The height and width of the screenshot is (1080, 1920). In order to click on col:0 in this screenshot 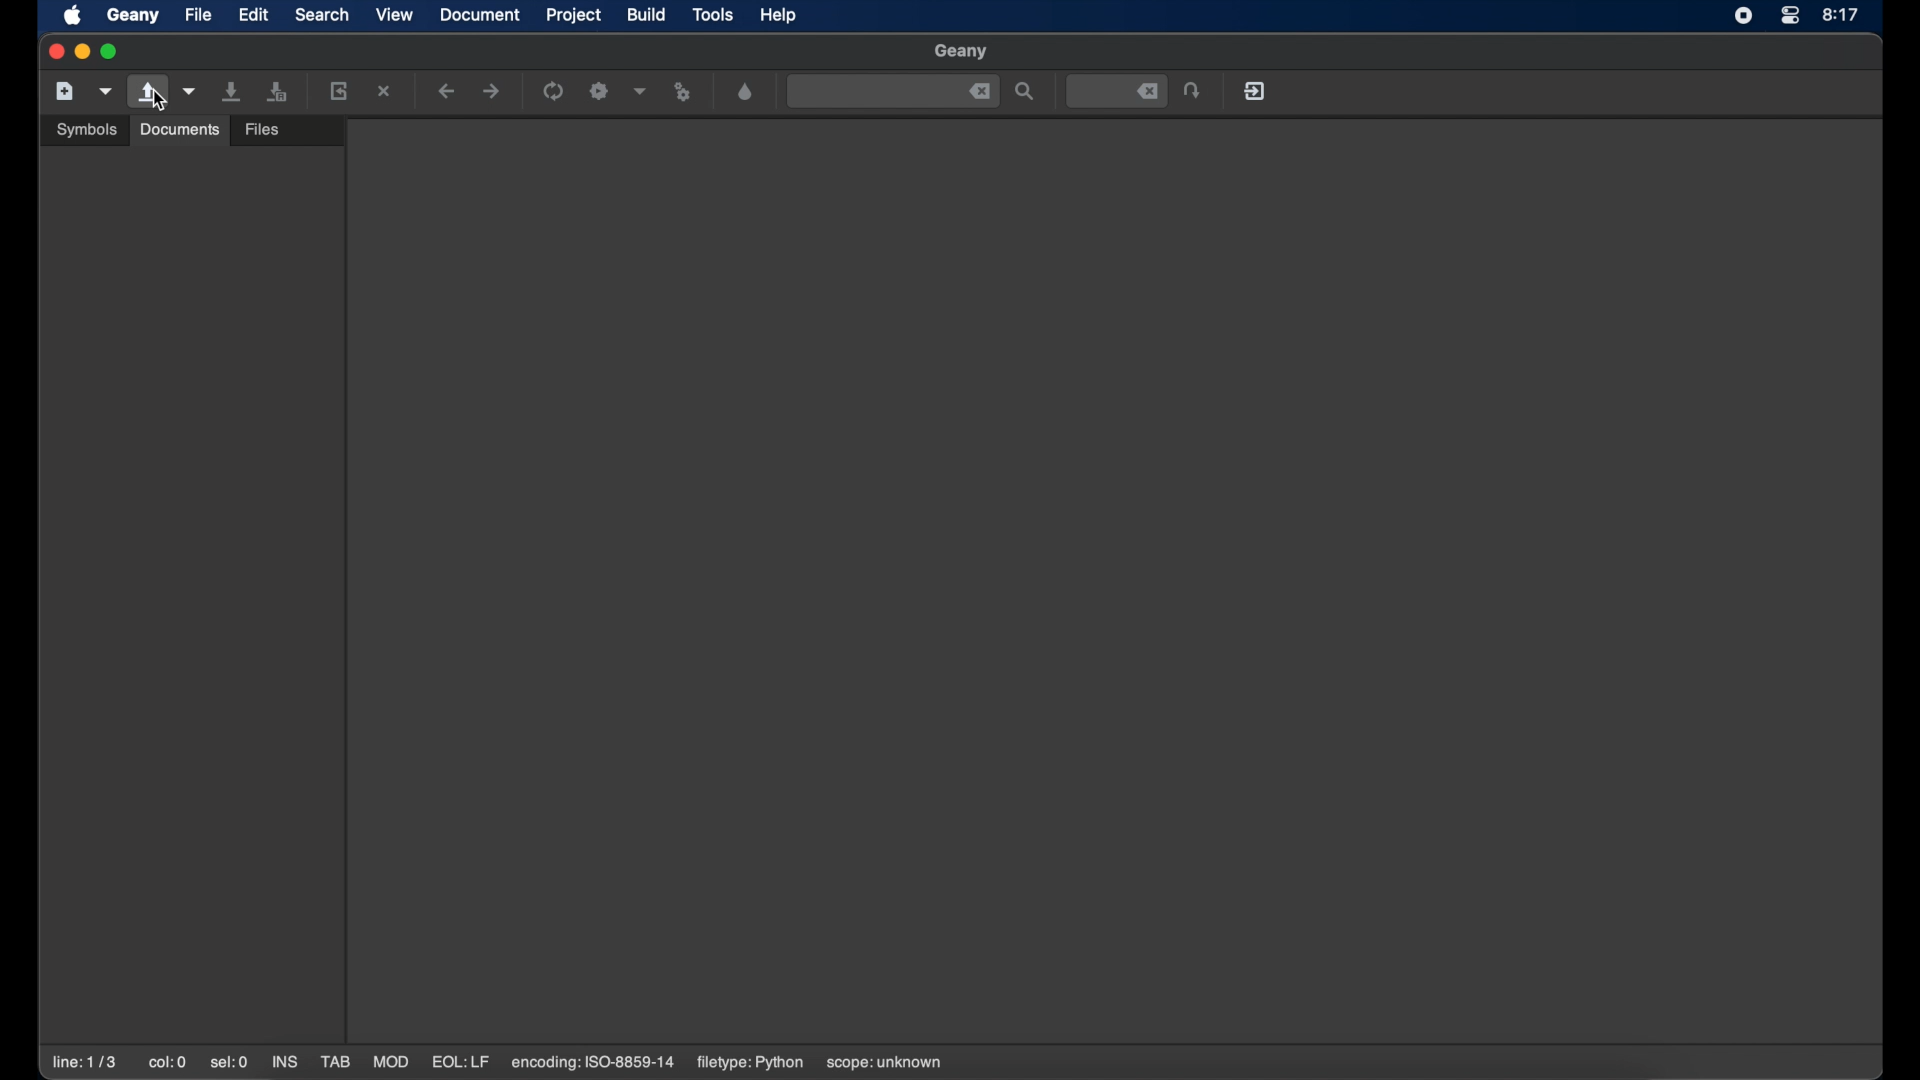, I will do `click(168, 1062)`.